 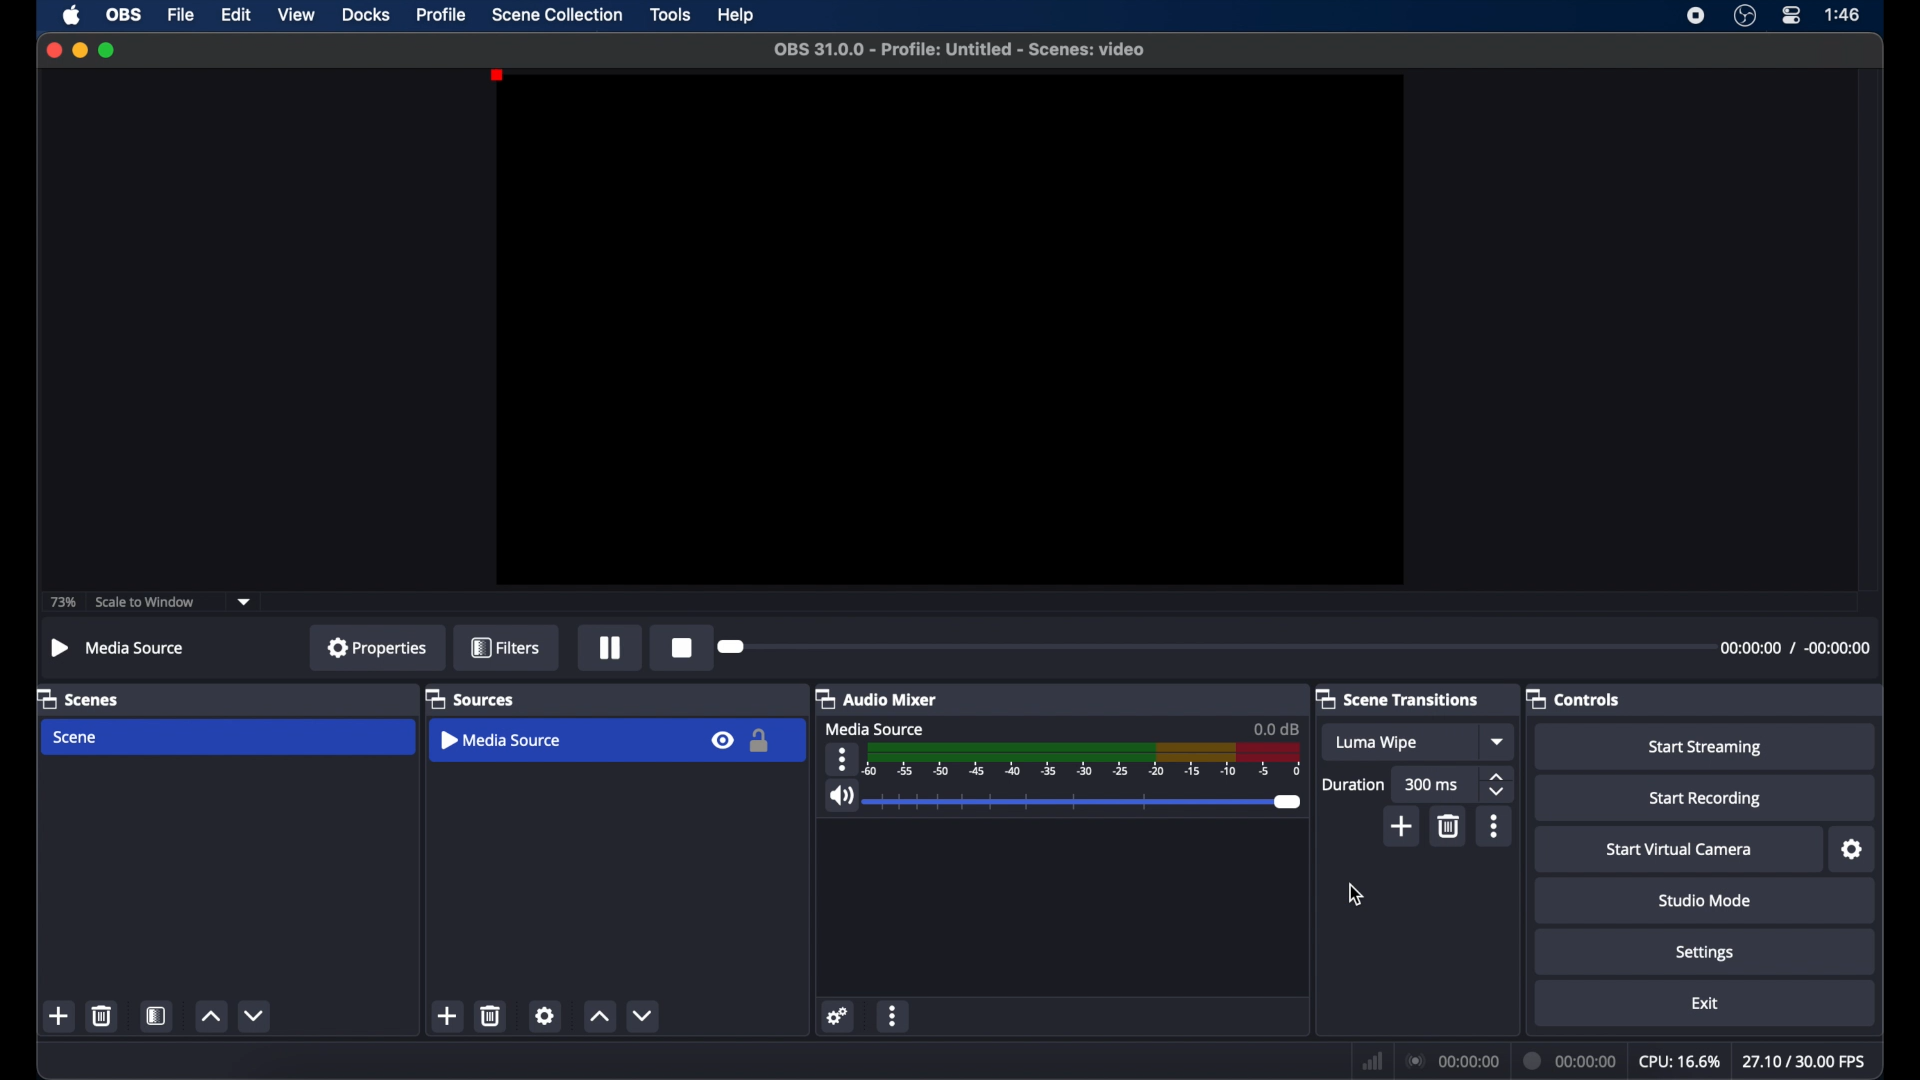 What do you see at coordinates (77, 700) in the screenshot?
I see `scenes` at bounding box center [77, 700].